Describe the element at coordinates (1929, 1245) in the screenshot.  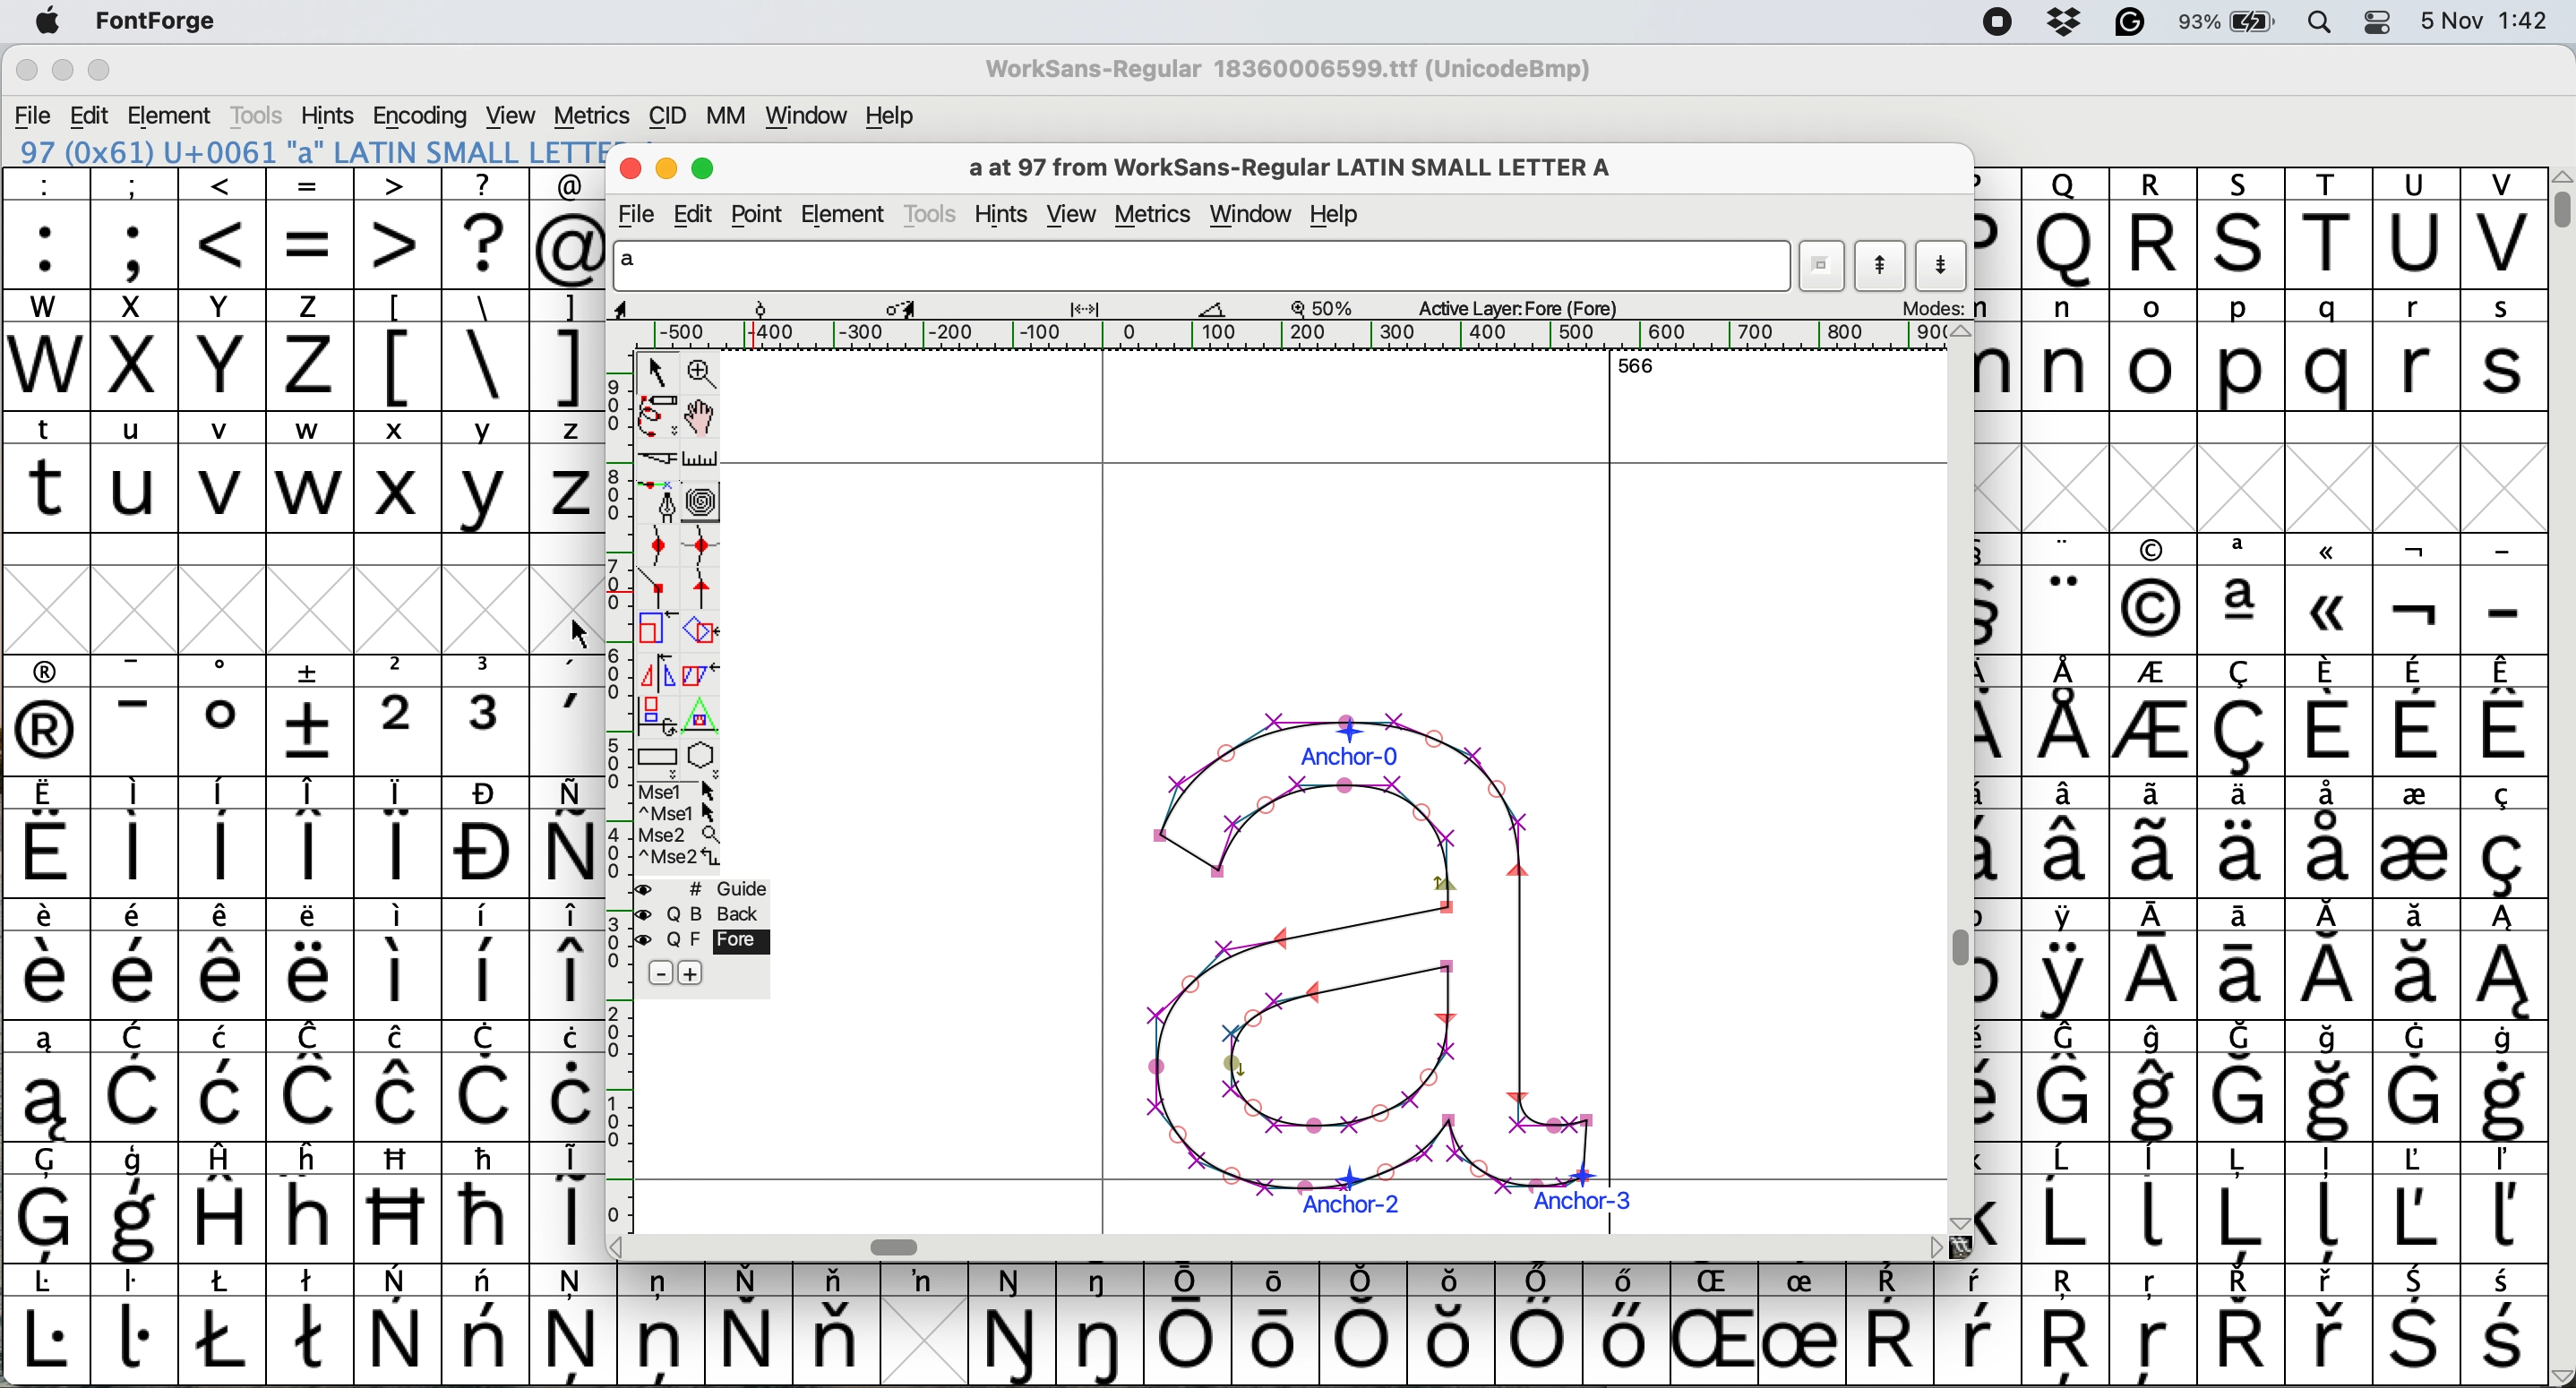
I see `scroll button` at that location.